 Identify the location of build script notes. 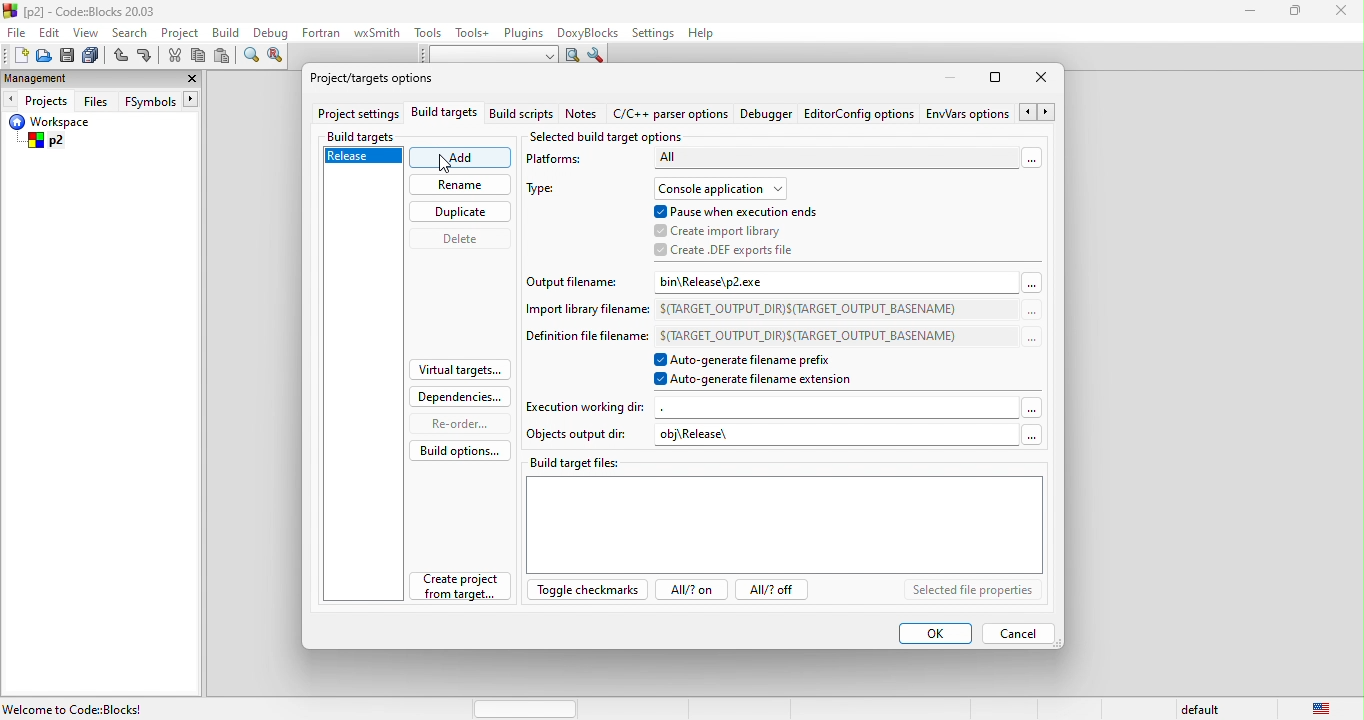
(521, 115).